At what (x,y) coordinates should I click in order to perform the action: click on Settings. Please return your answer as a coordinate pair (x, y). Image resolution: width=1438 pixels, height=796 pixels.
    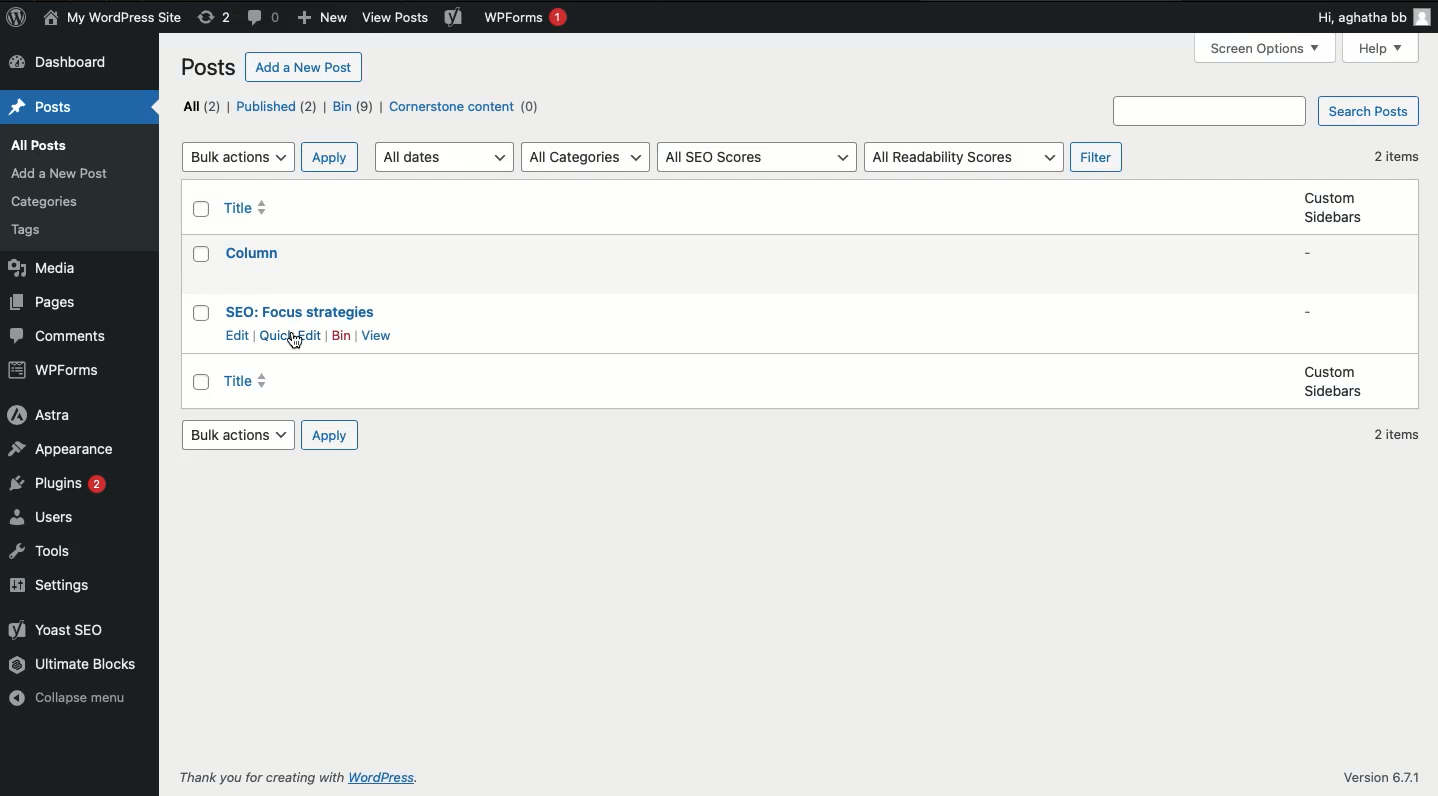
    Looking at the image, I should click on (55, 586).